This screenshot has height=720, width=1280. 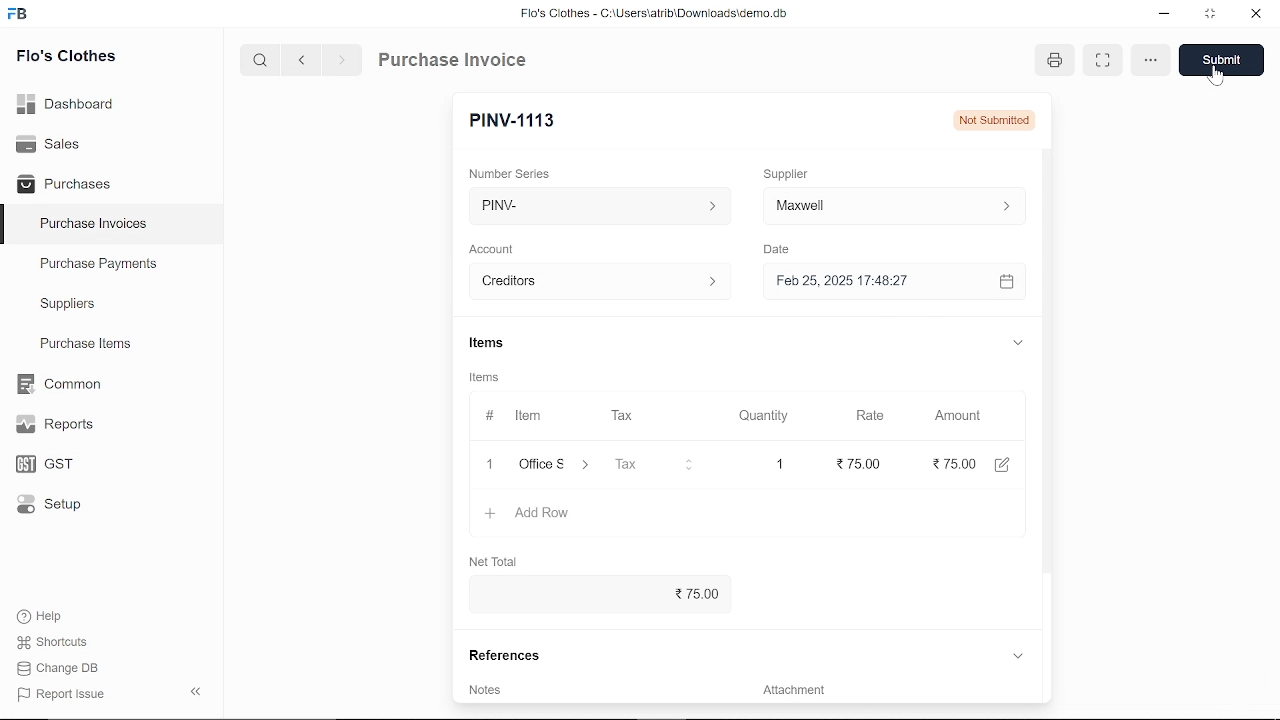 I want to click on New Entry, so click(x=518, y=119).